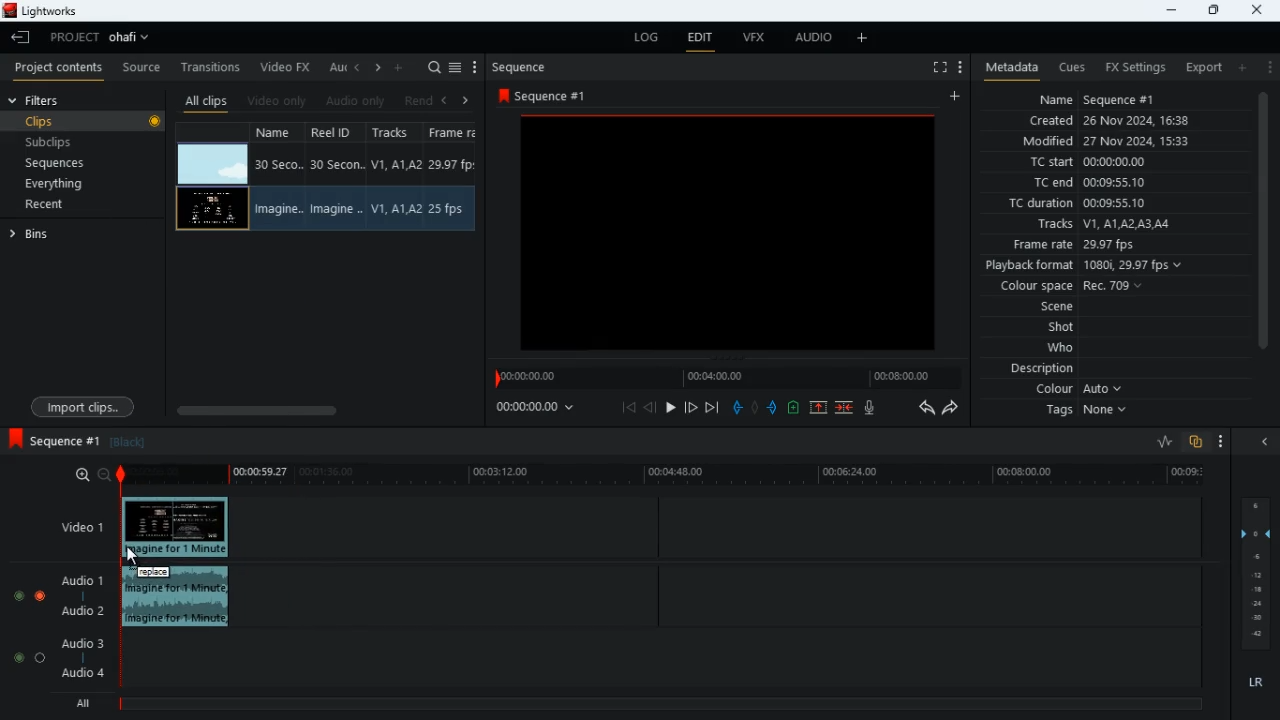 This screenshot has width=1280, height=720. Describe the element at coordinates (1157, 442) in the screenshot. I see `rate` at that location.